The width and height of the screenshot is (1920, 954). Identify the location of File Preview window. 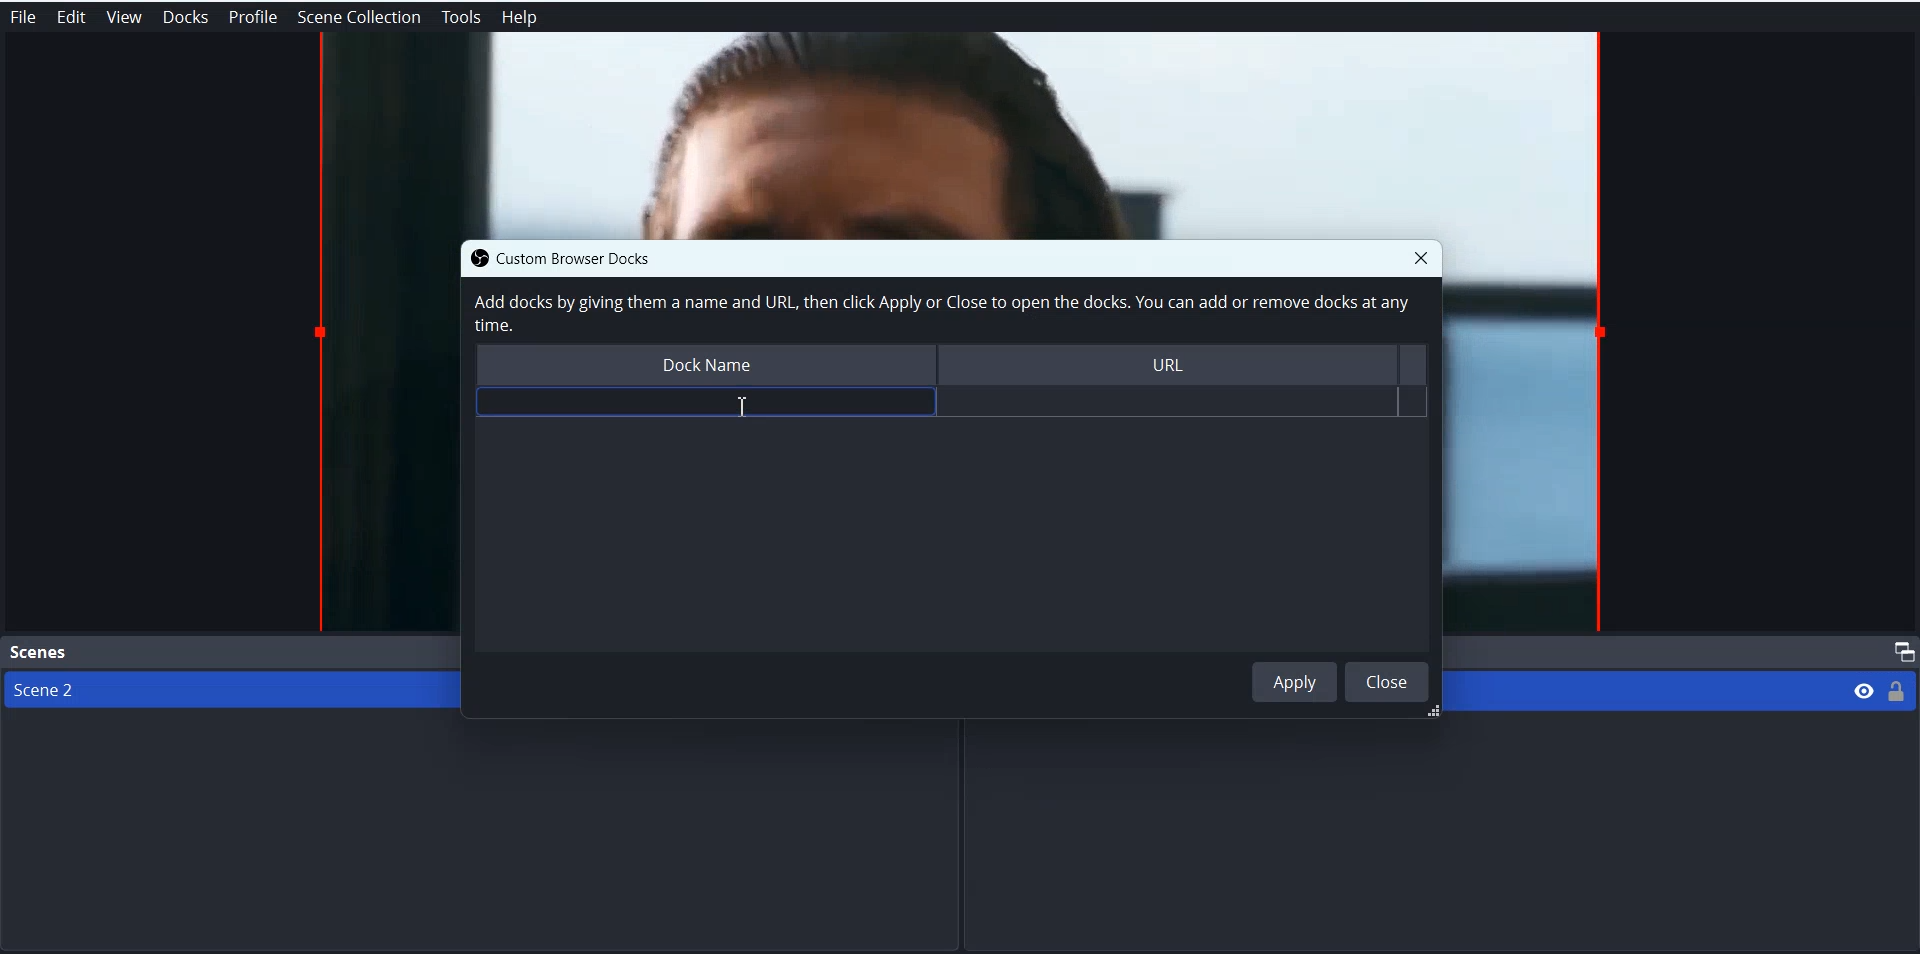
(960, 134).